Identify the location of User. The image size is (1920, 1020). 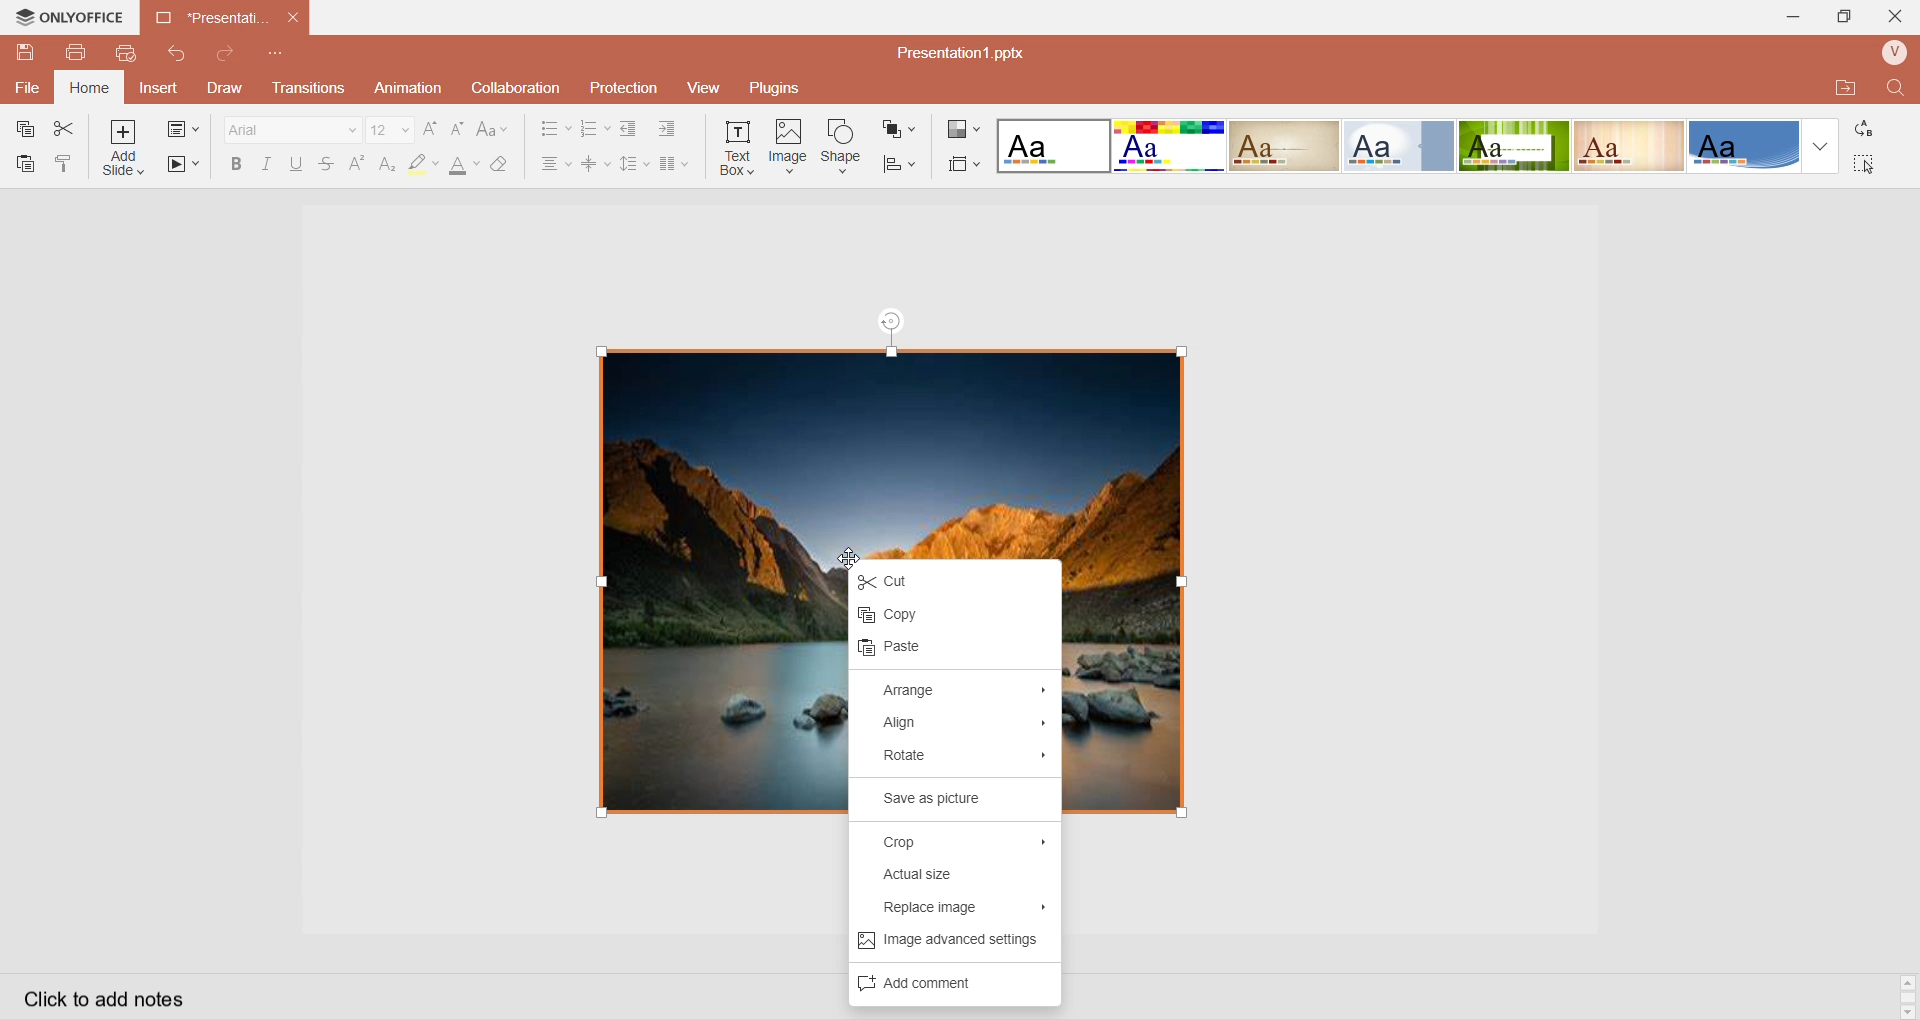
(1895, 54).